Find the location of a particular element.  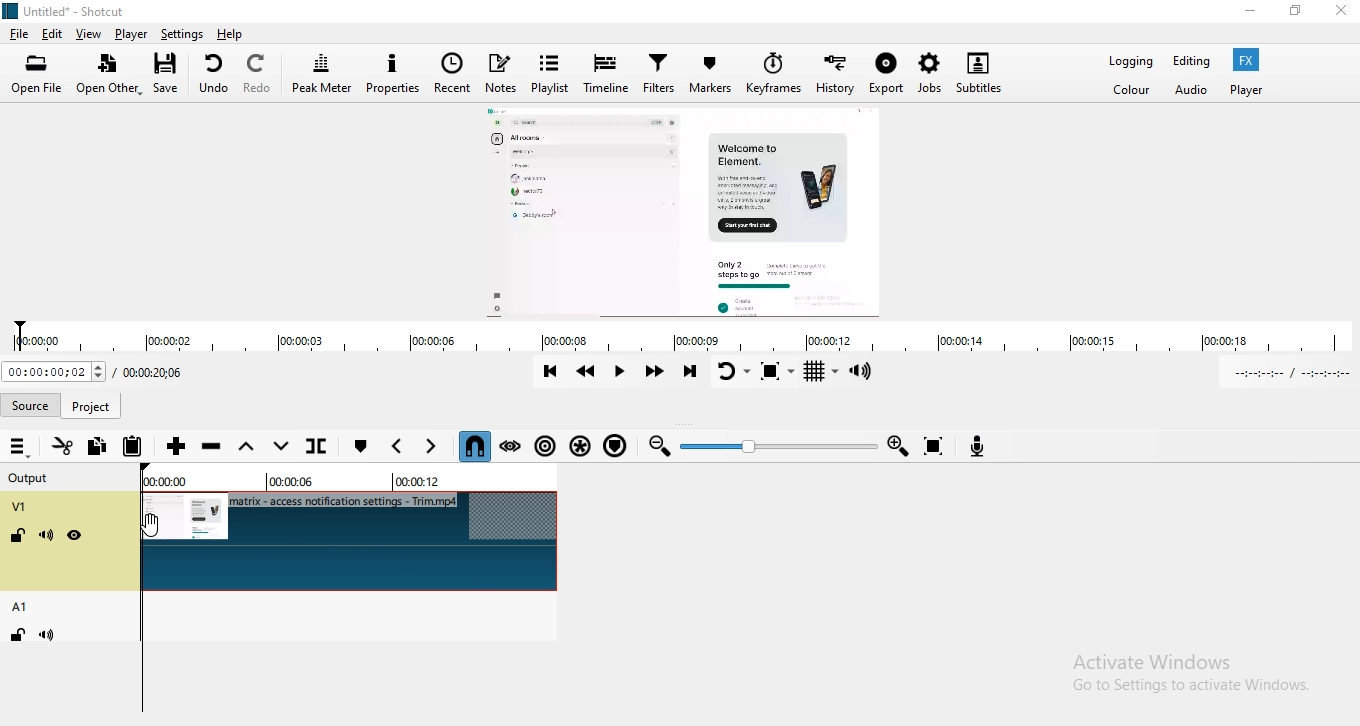

Play quickly forward is located at coordinates (656, 372).